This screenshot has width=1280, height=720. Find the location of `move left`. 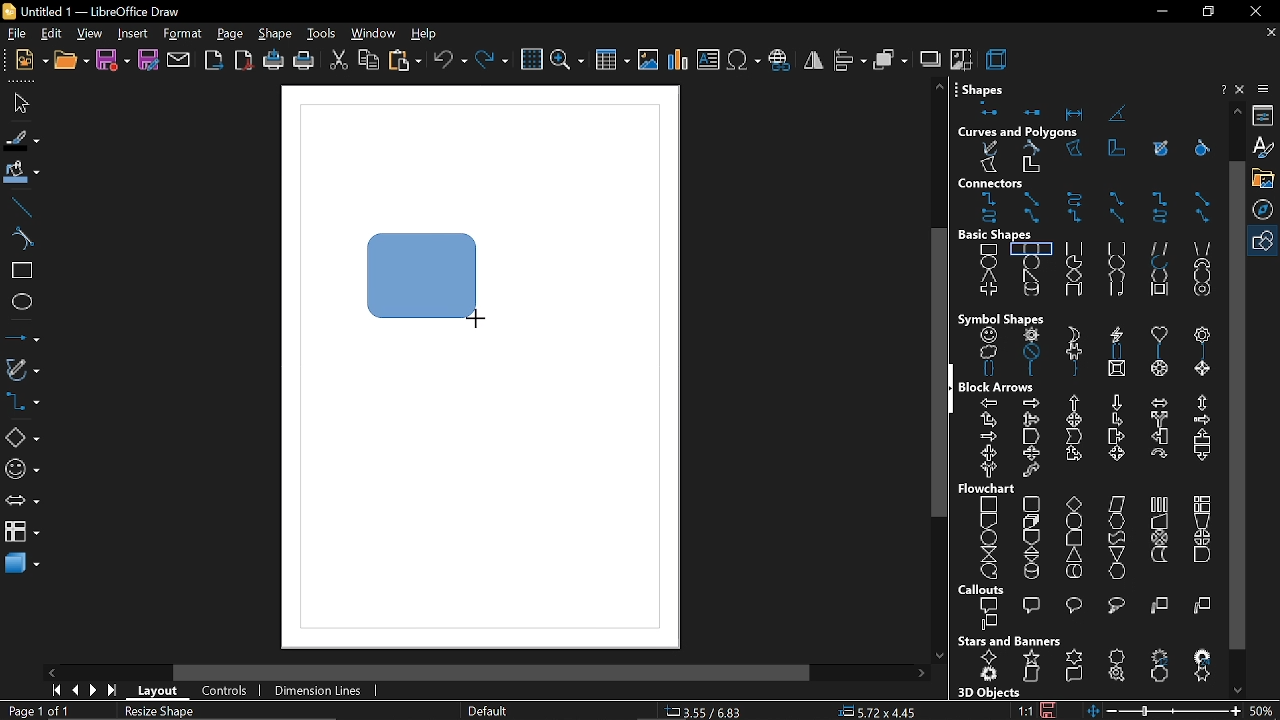

move left is located at coordinates (54, 672).